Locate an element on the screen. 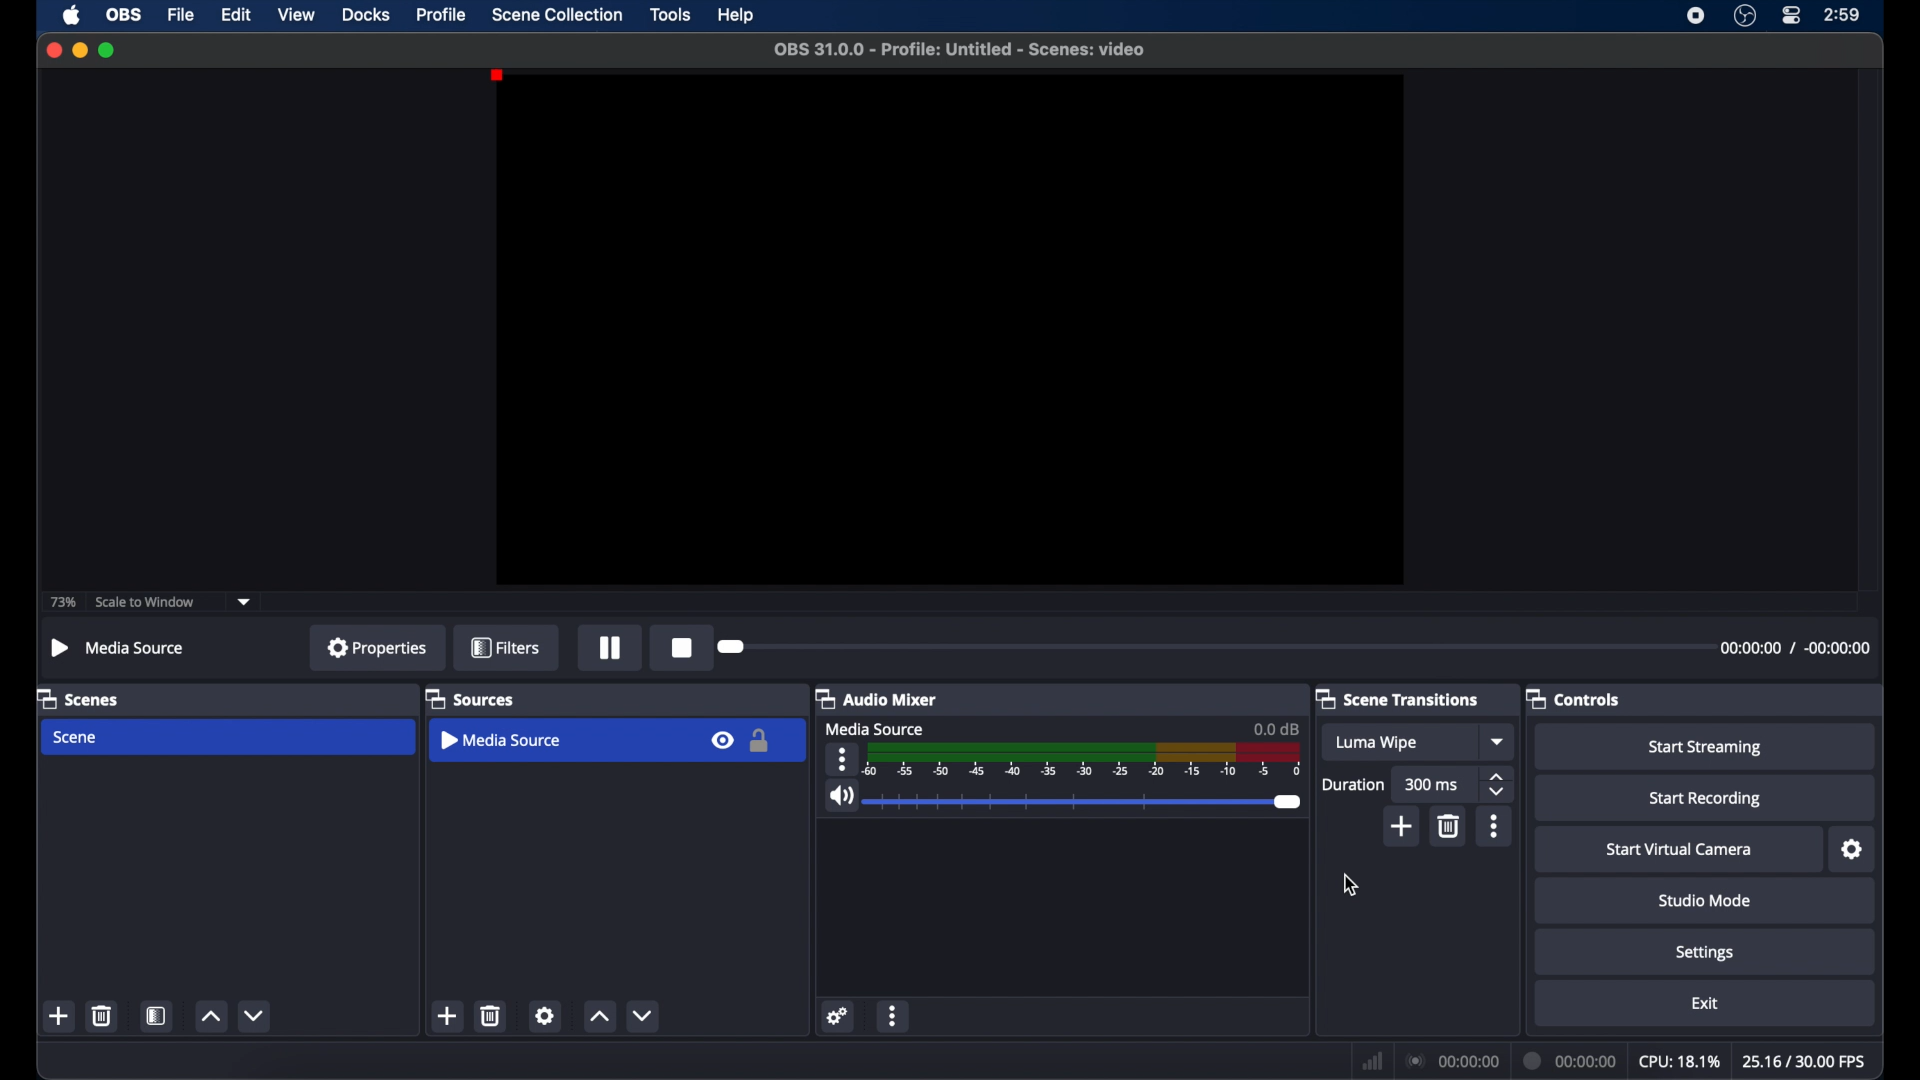 This screenshot has height=1080, width=1920. 73% is located at coordinates (61, 603).